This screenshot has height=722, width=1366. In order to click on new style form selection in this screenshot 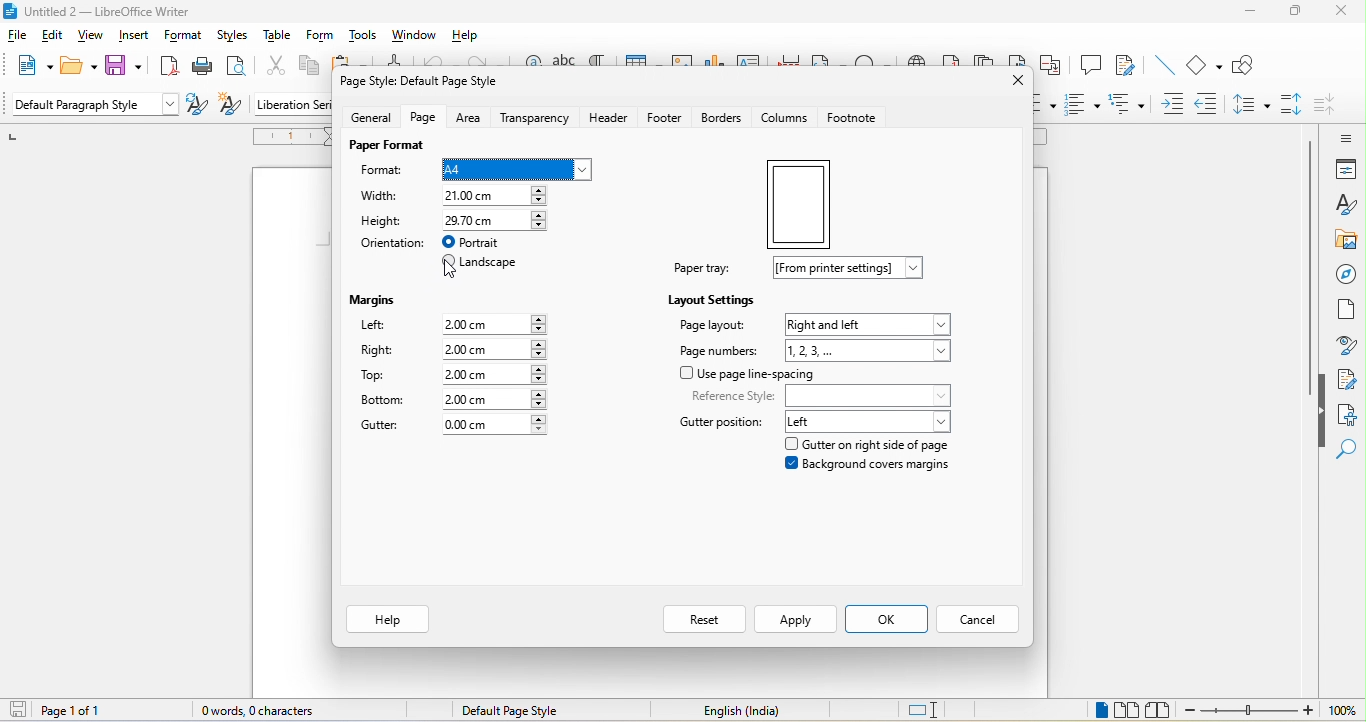, I will do `click(228, 106)`.